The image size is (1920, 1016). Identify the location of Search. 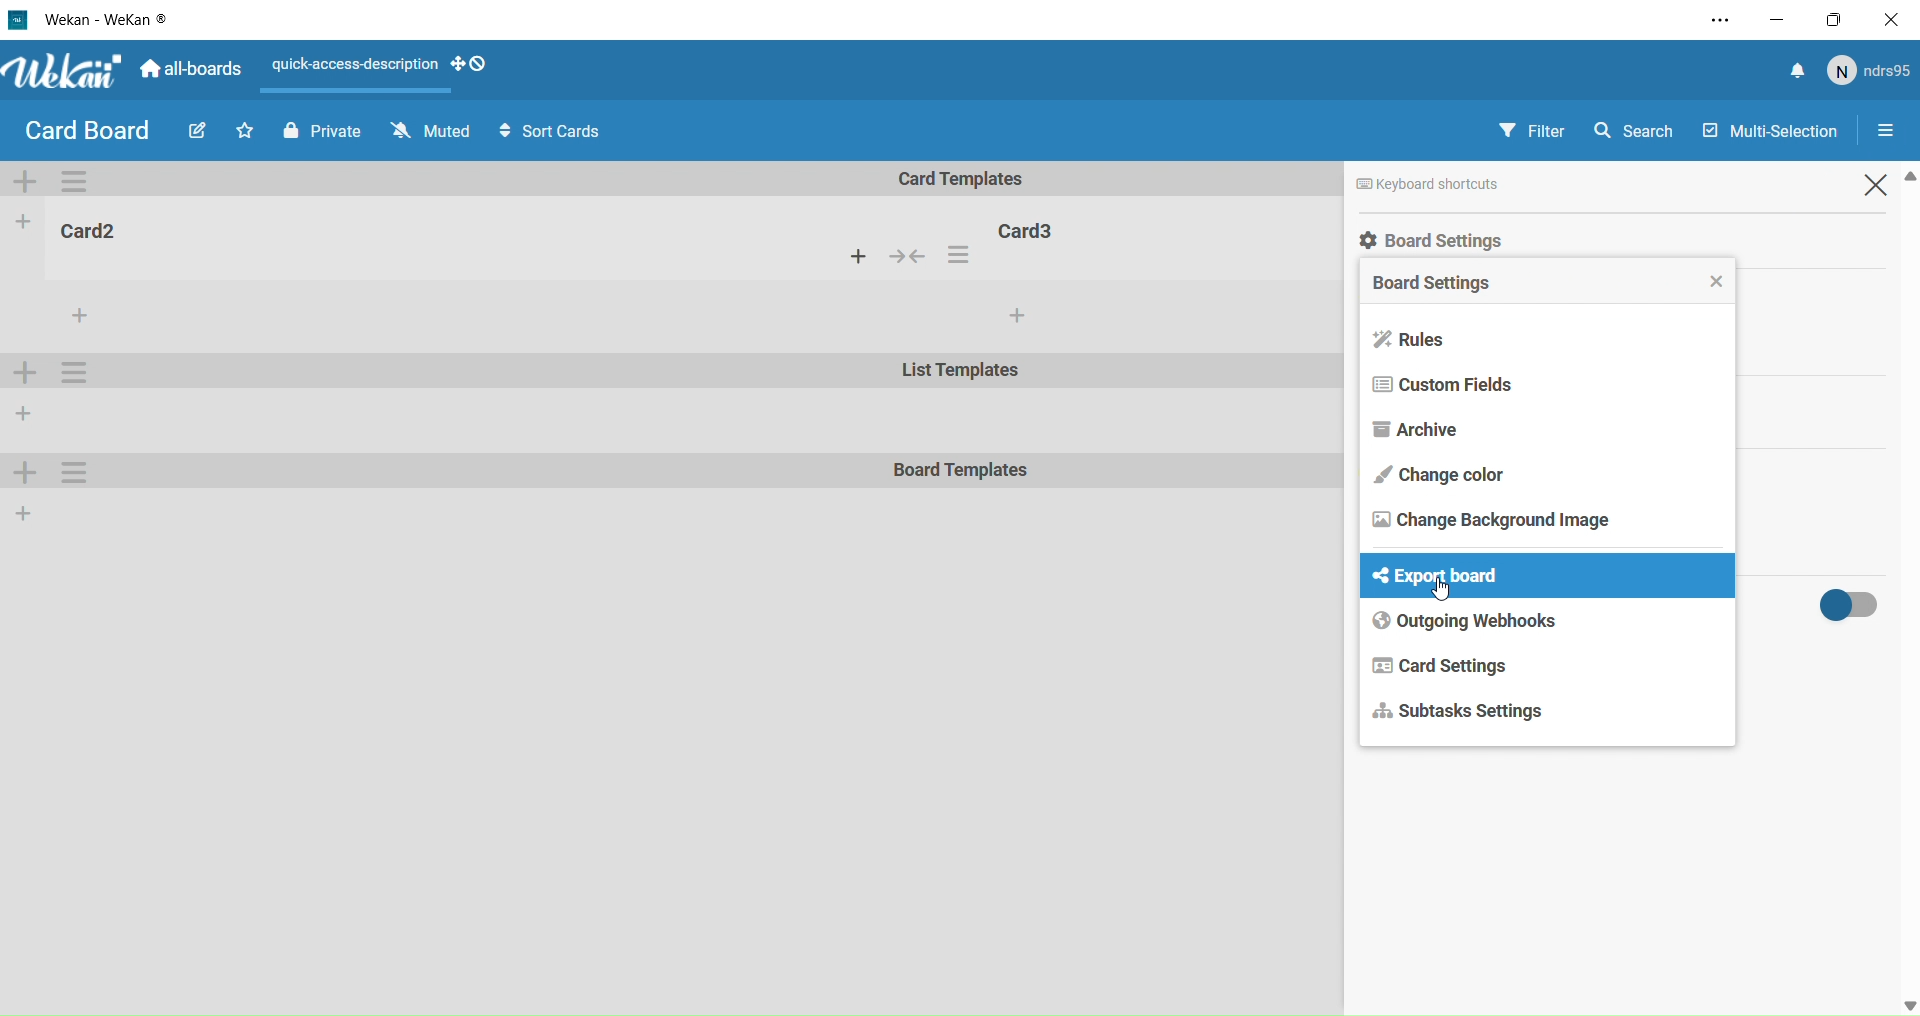
(1641, 128).